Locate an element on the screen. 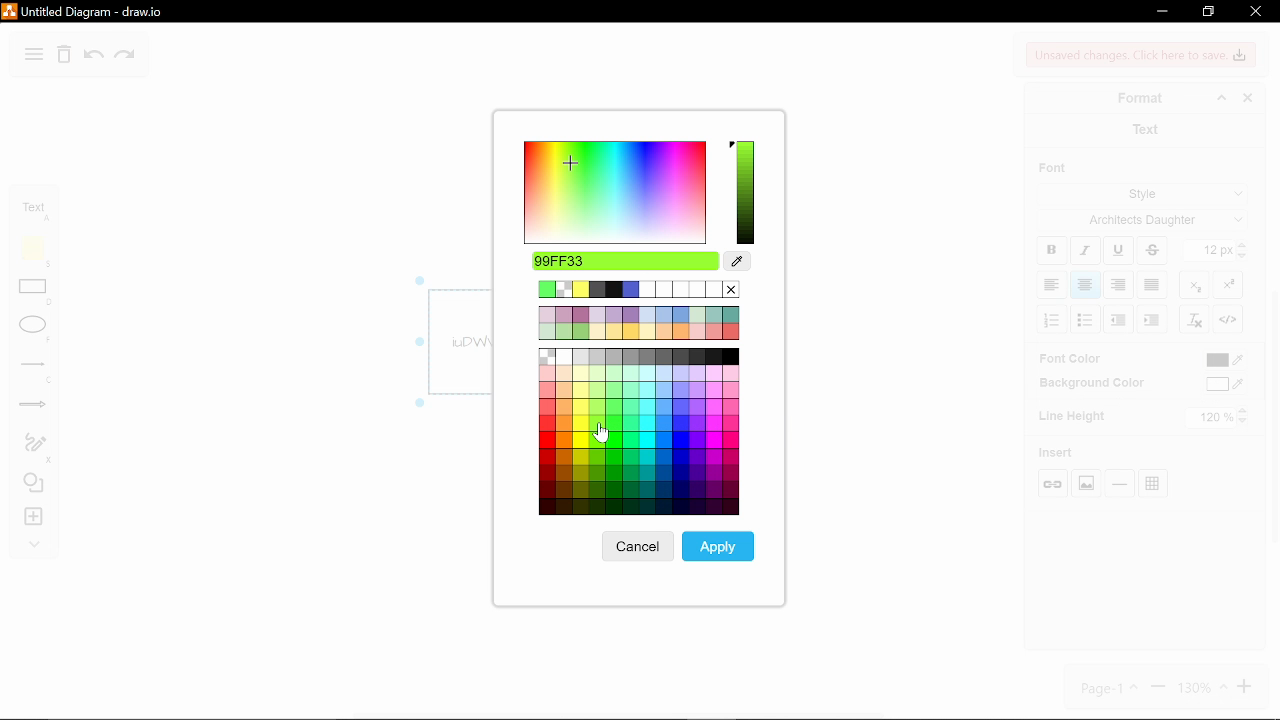 The height and width of the screenshot is (720, 1280). increase indent is located at coordinates (1119, 320).